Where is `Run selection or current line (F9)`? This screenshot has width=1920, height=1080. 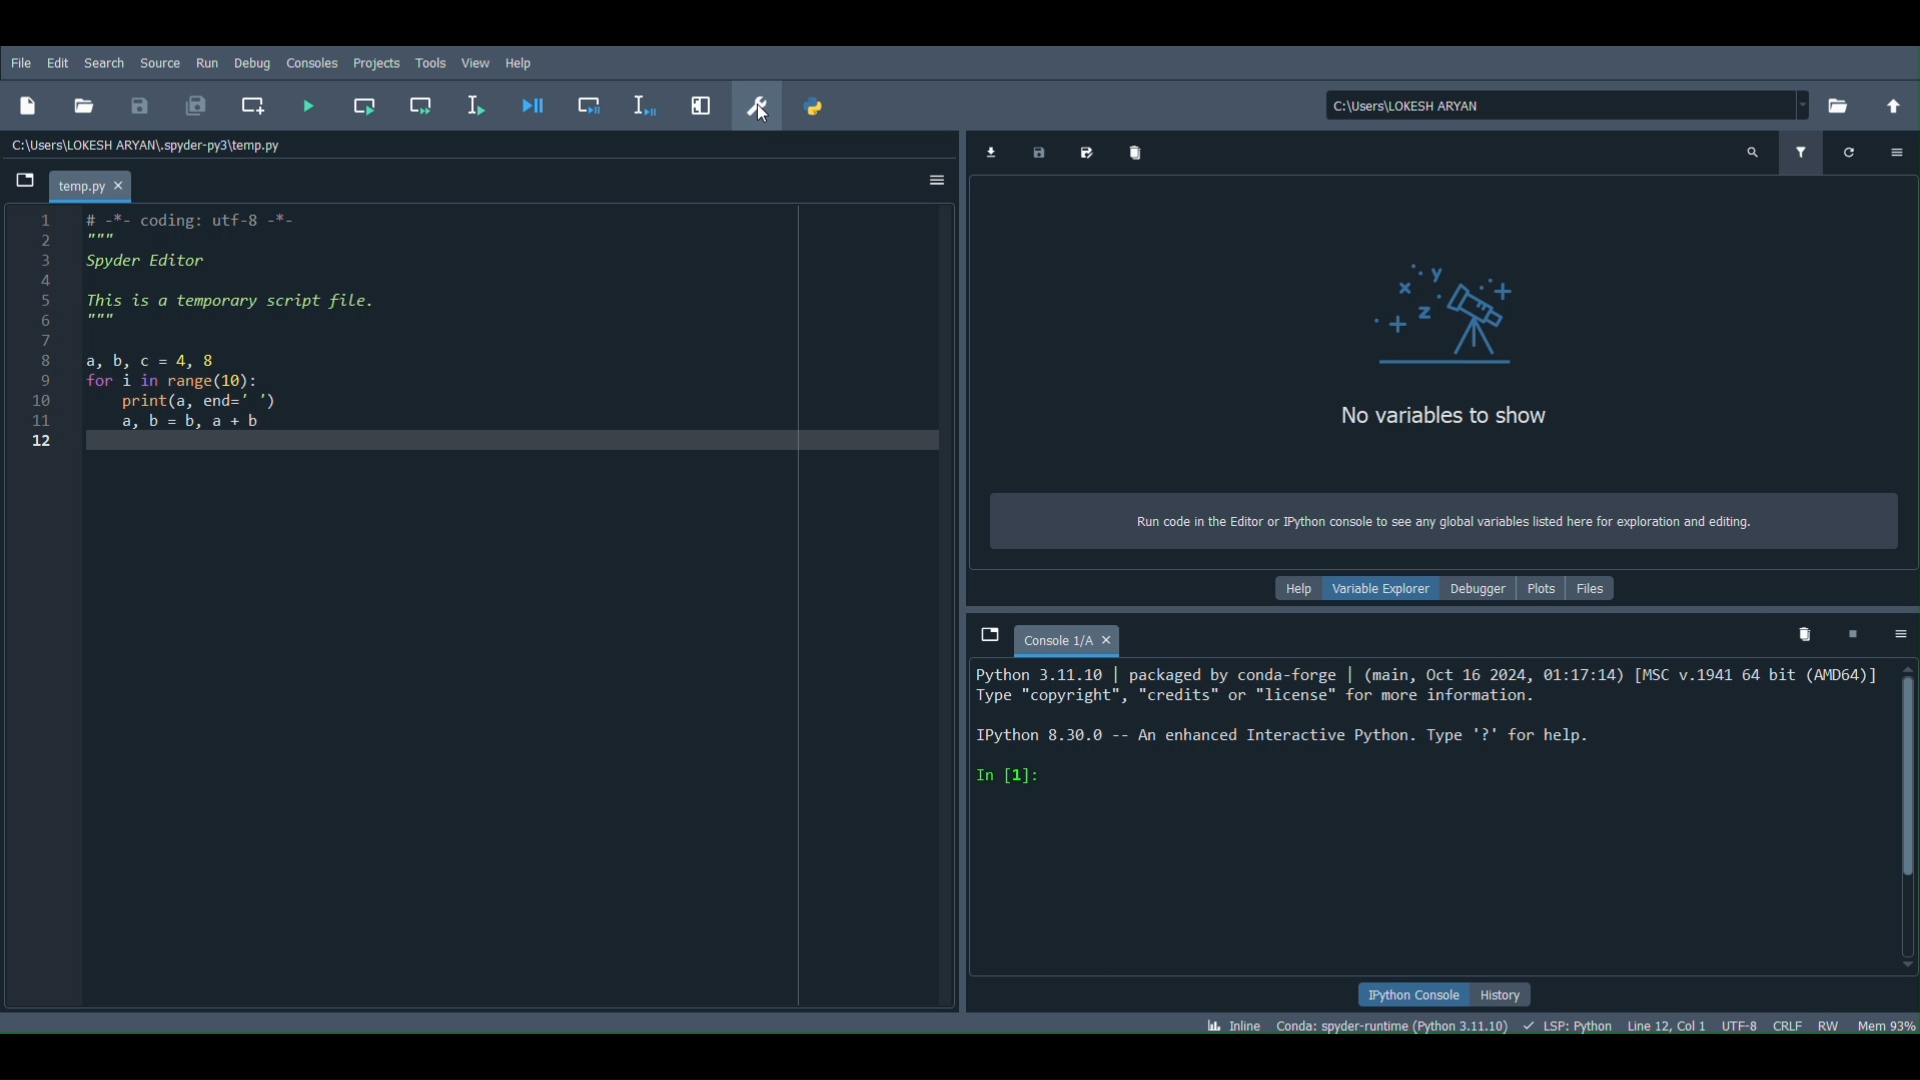
Run selection or current line (F9) is located at coordinates (472, 103).